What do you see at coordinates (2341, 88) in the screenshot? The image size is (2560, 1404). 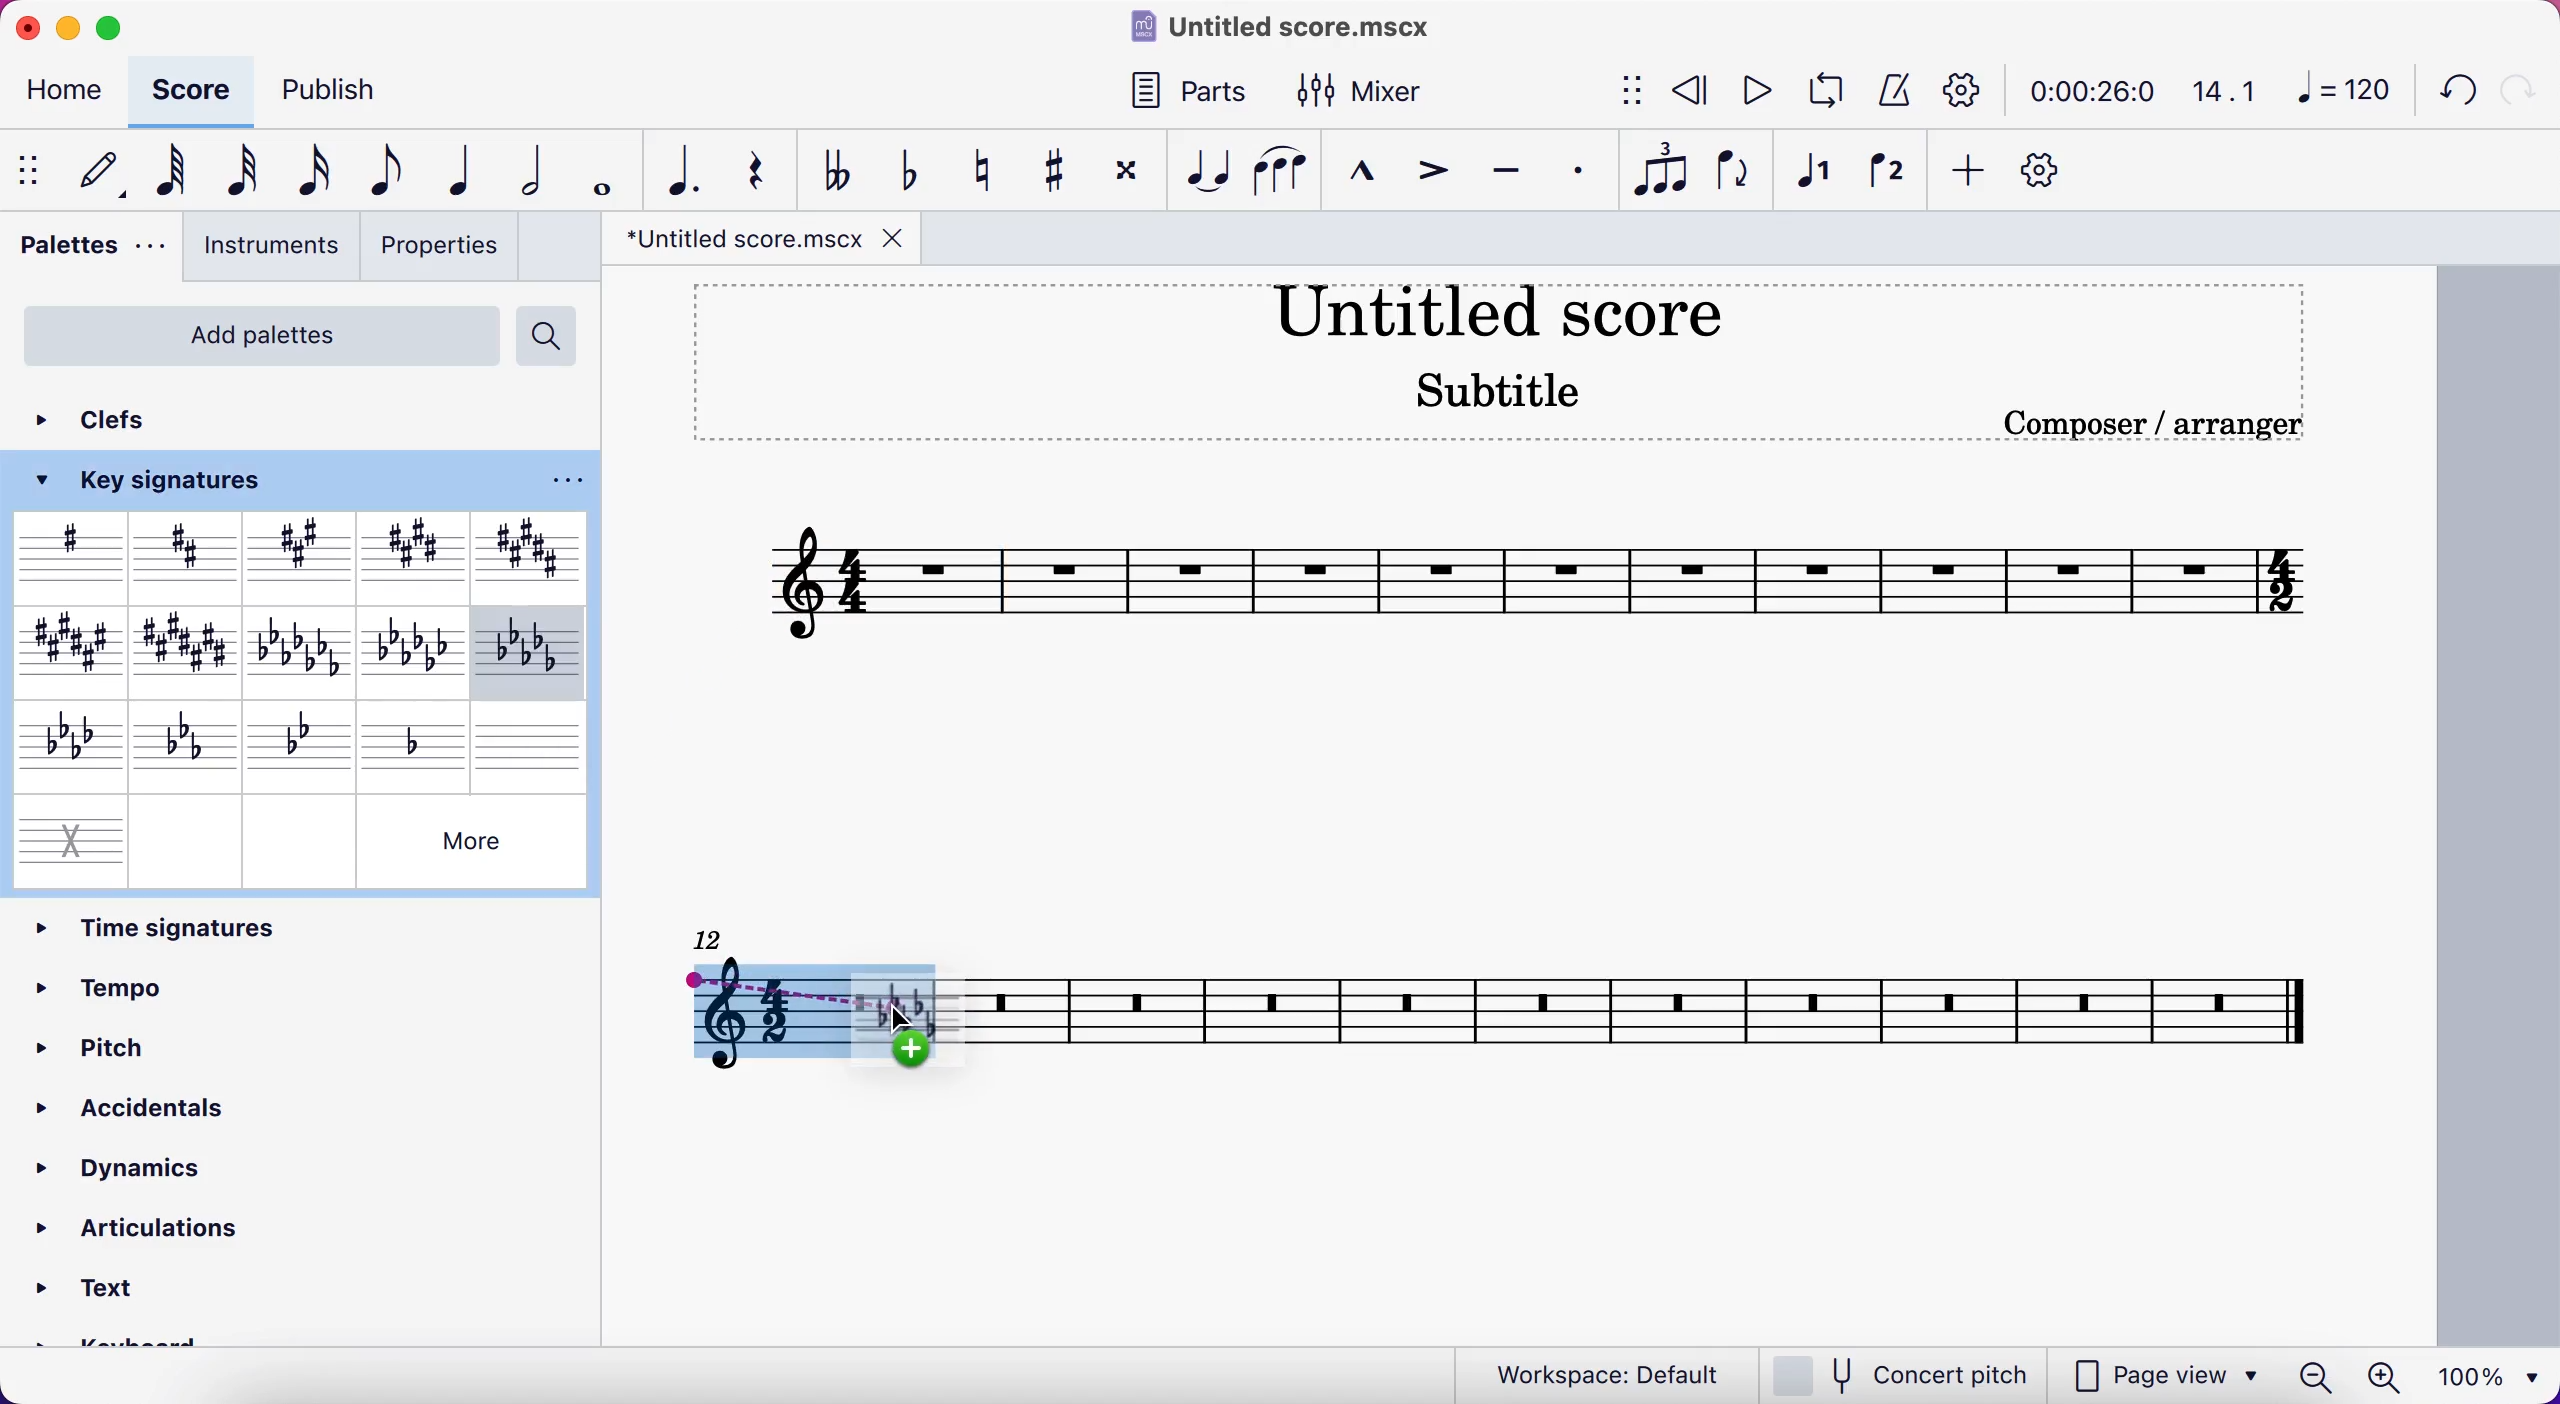 I see `120` at bounding box center [2341, 88].